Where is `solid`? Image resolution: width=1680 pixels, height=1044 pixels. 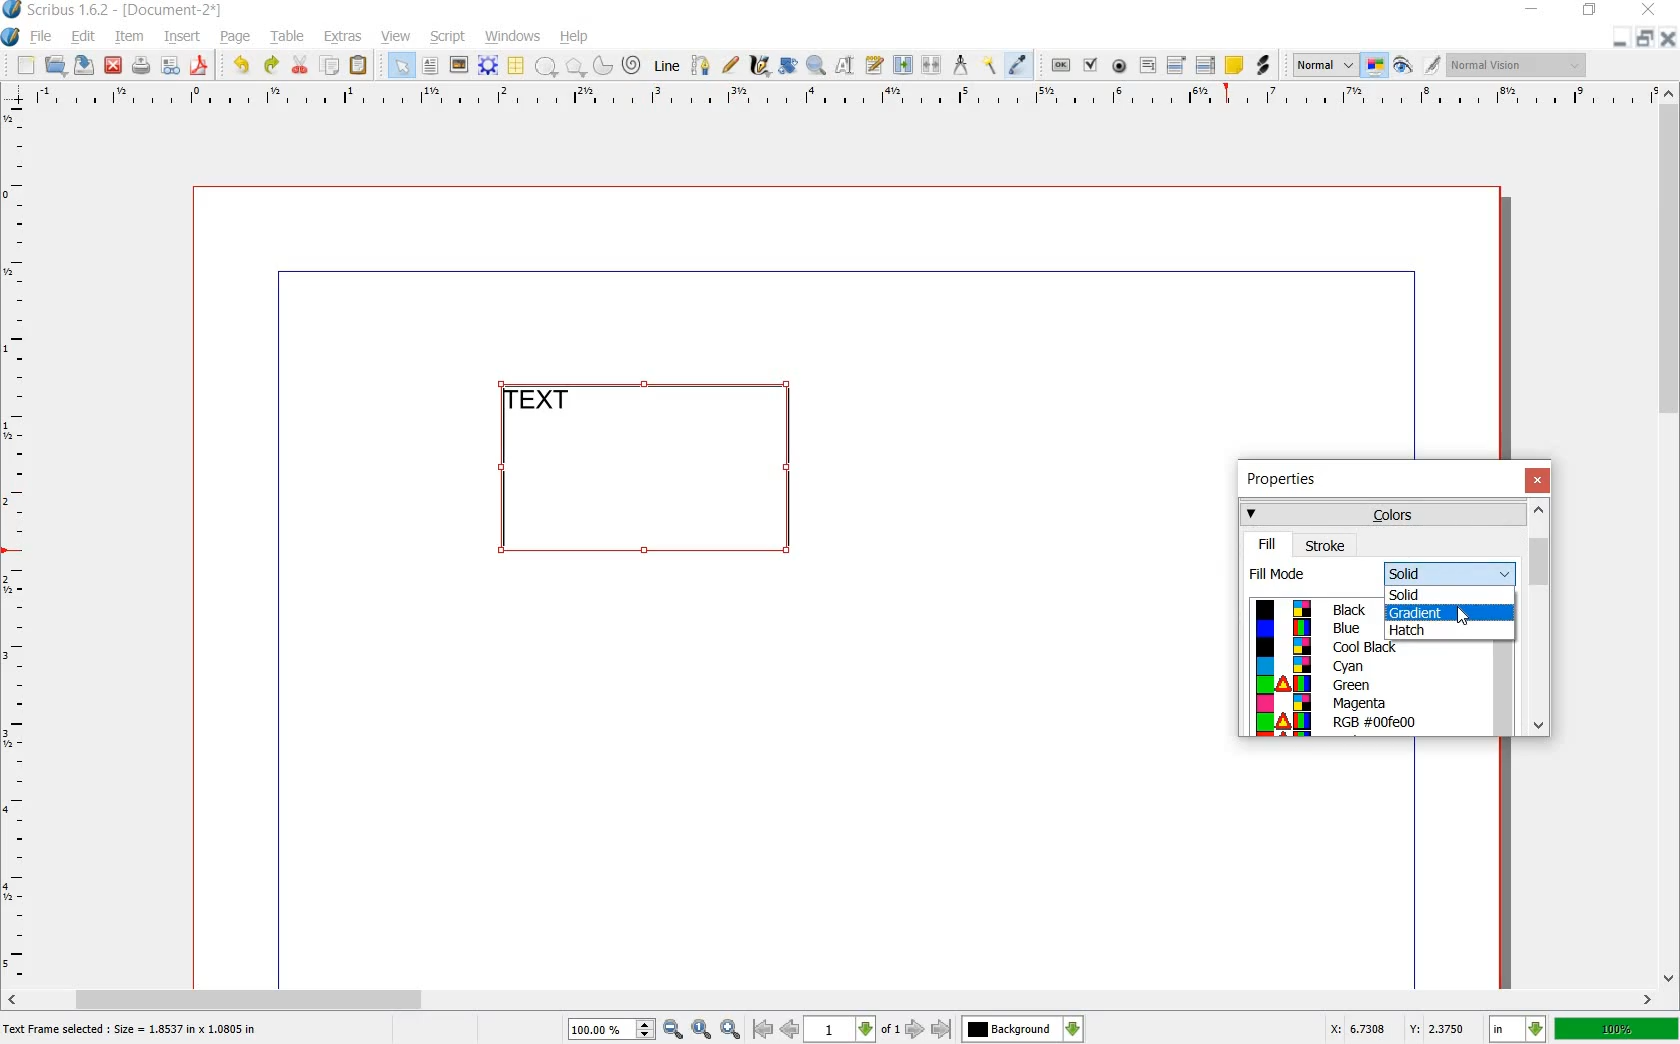
solid is located at coordinates (1416, 594).